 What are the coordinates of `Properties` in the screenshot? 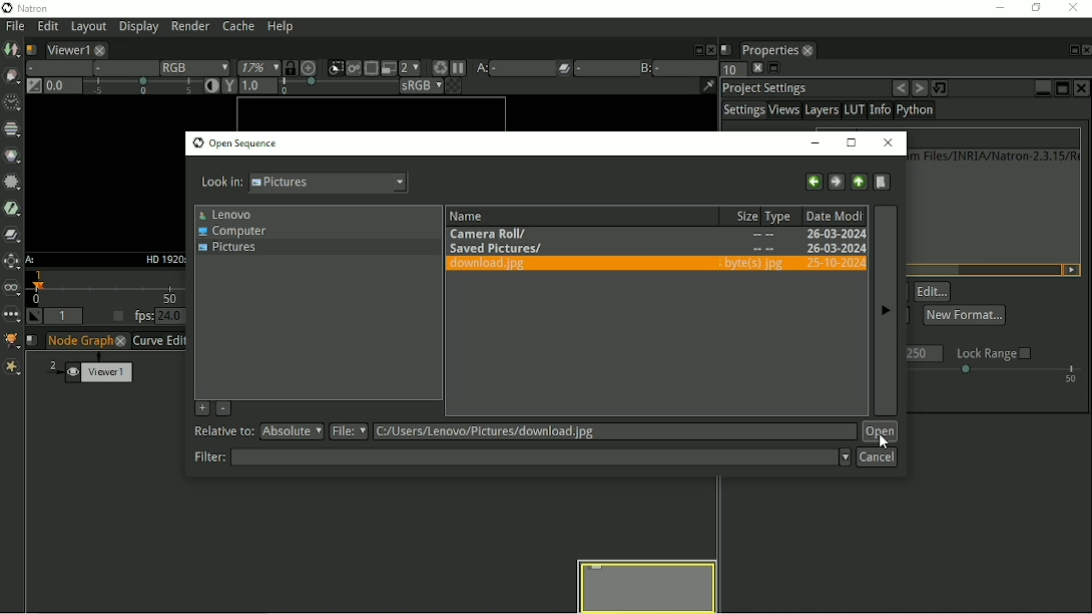 It's located at (775, 48).